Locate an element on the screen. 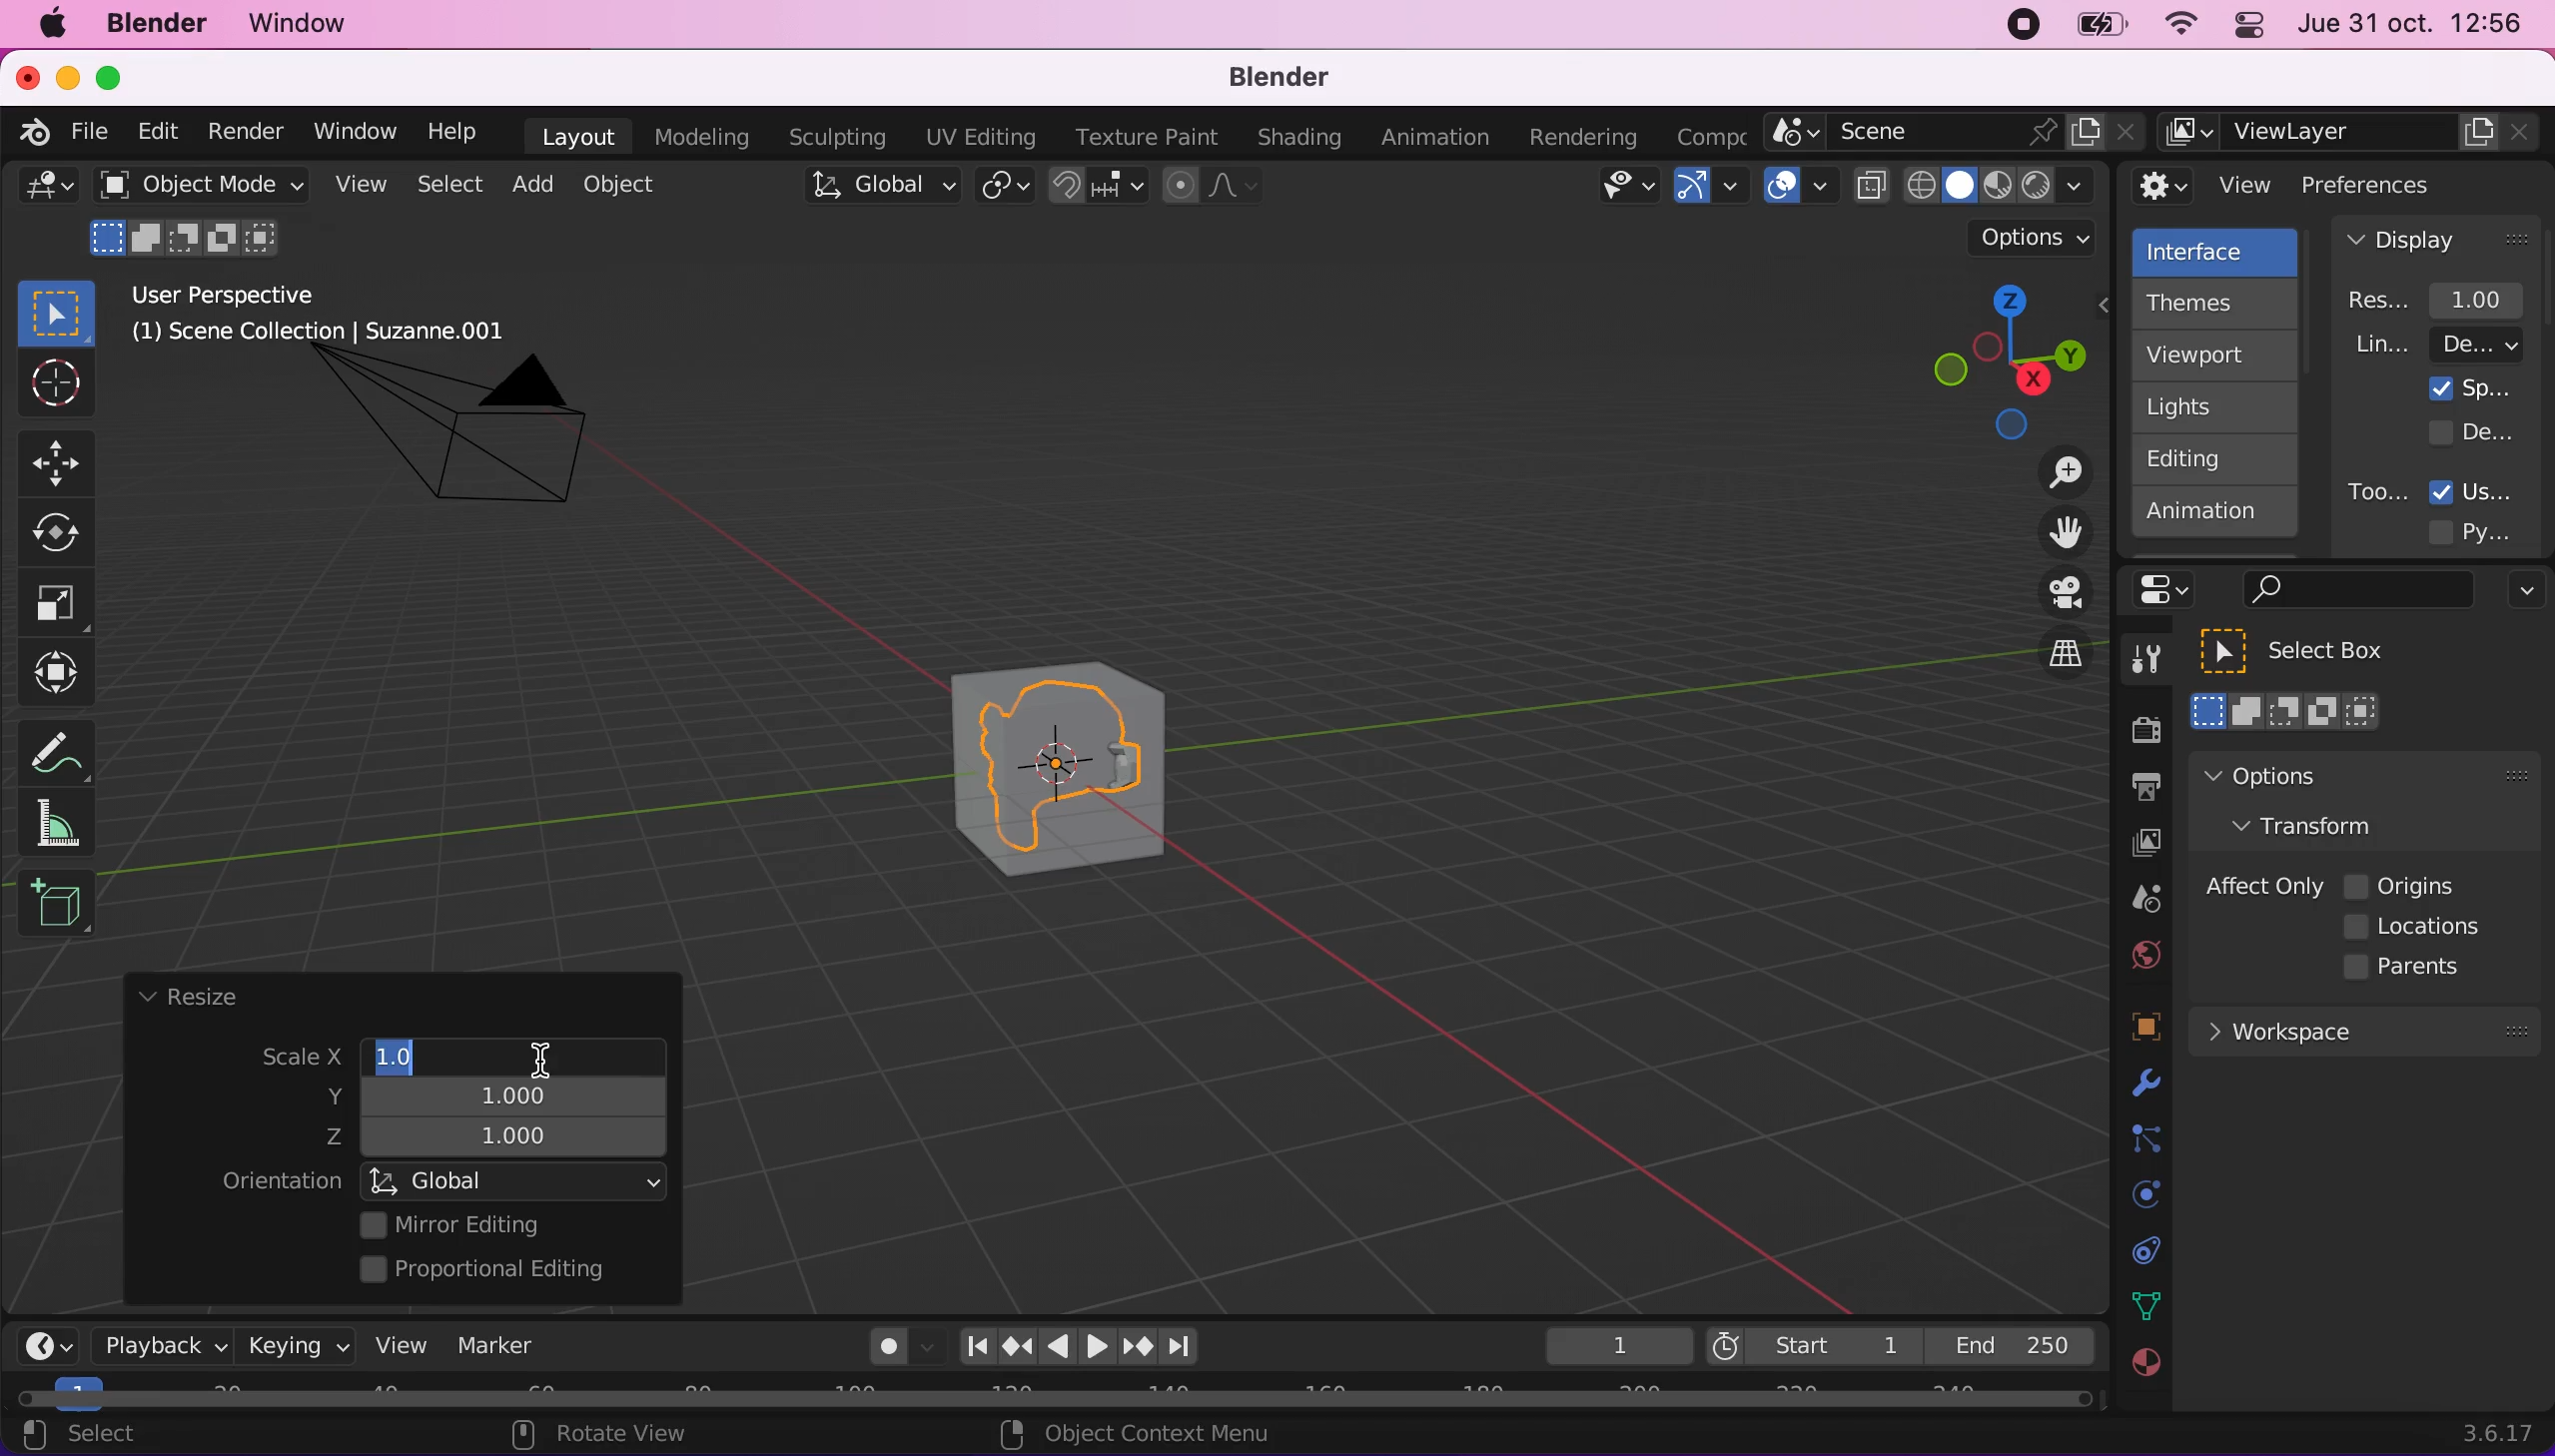 This screenshot has width=2555, height=1456. overlays is located at coordinates (1800, 187).